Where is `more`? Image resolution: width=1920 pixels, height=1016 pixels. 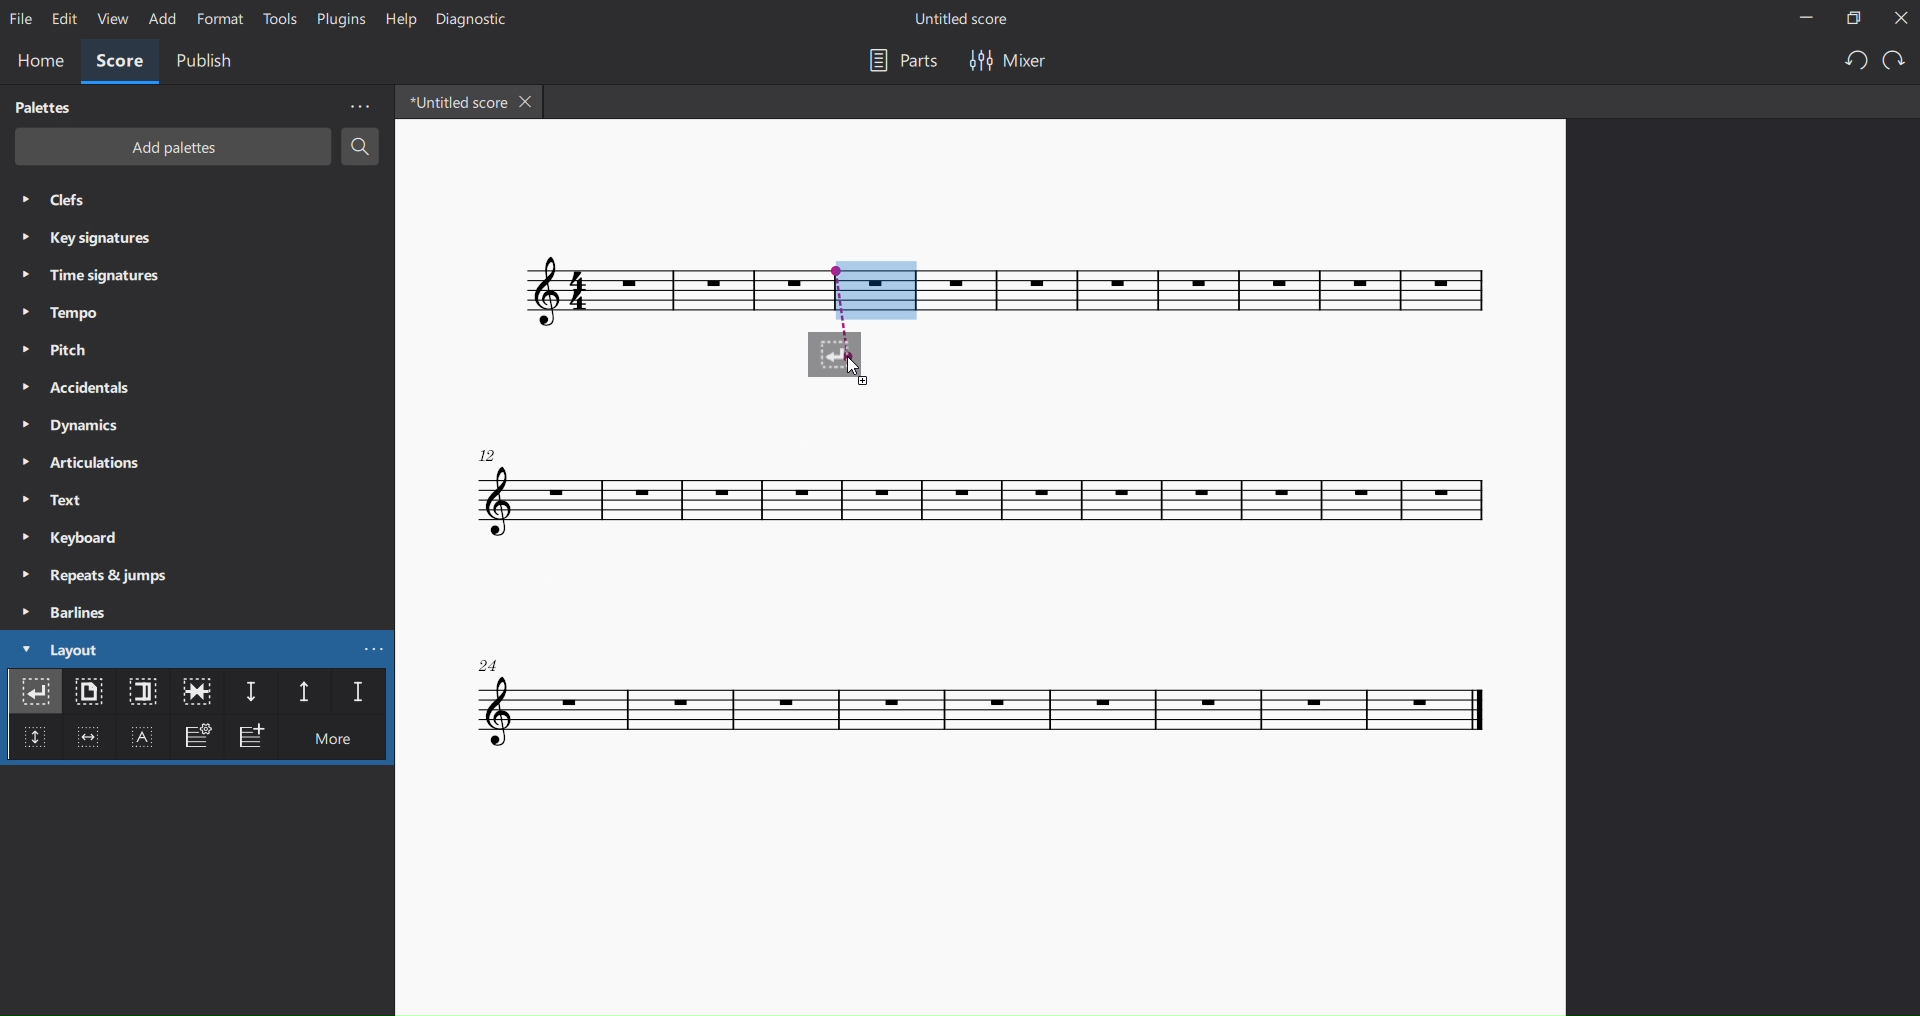 more is located at coordinates (341, 742).